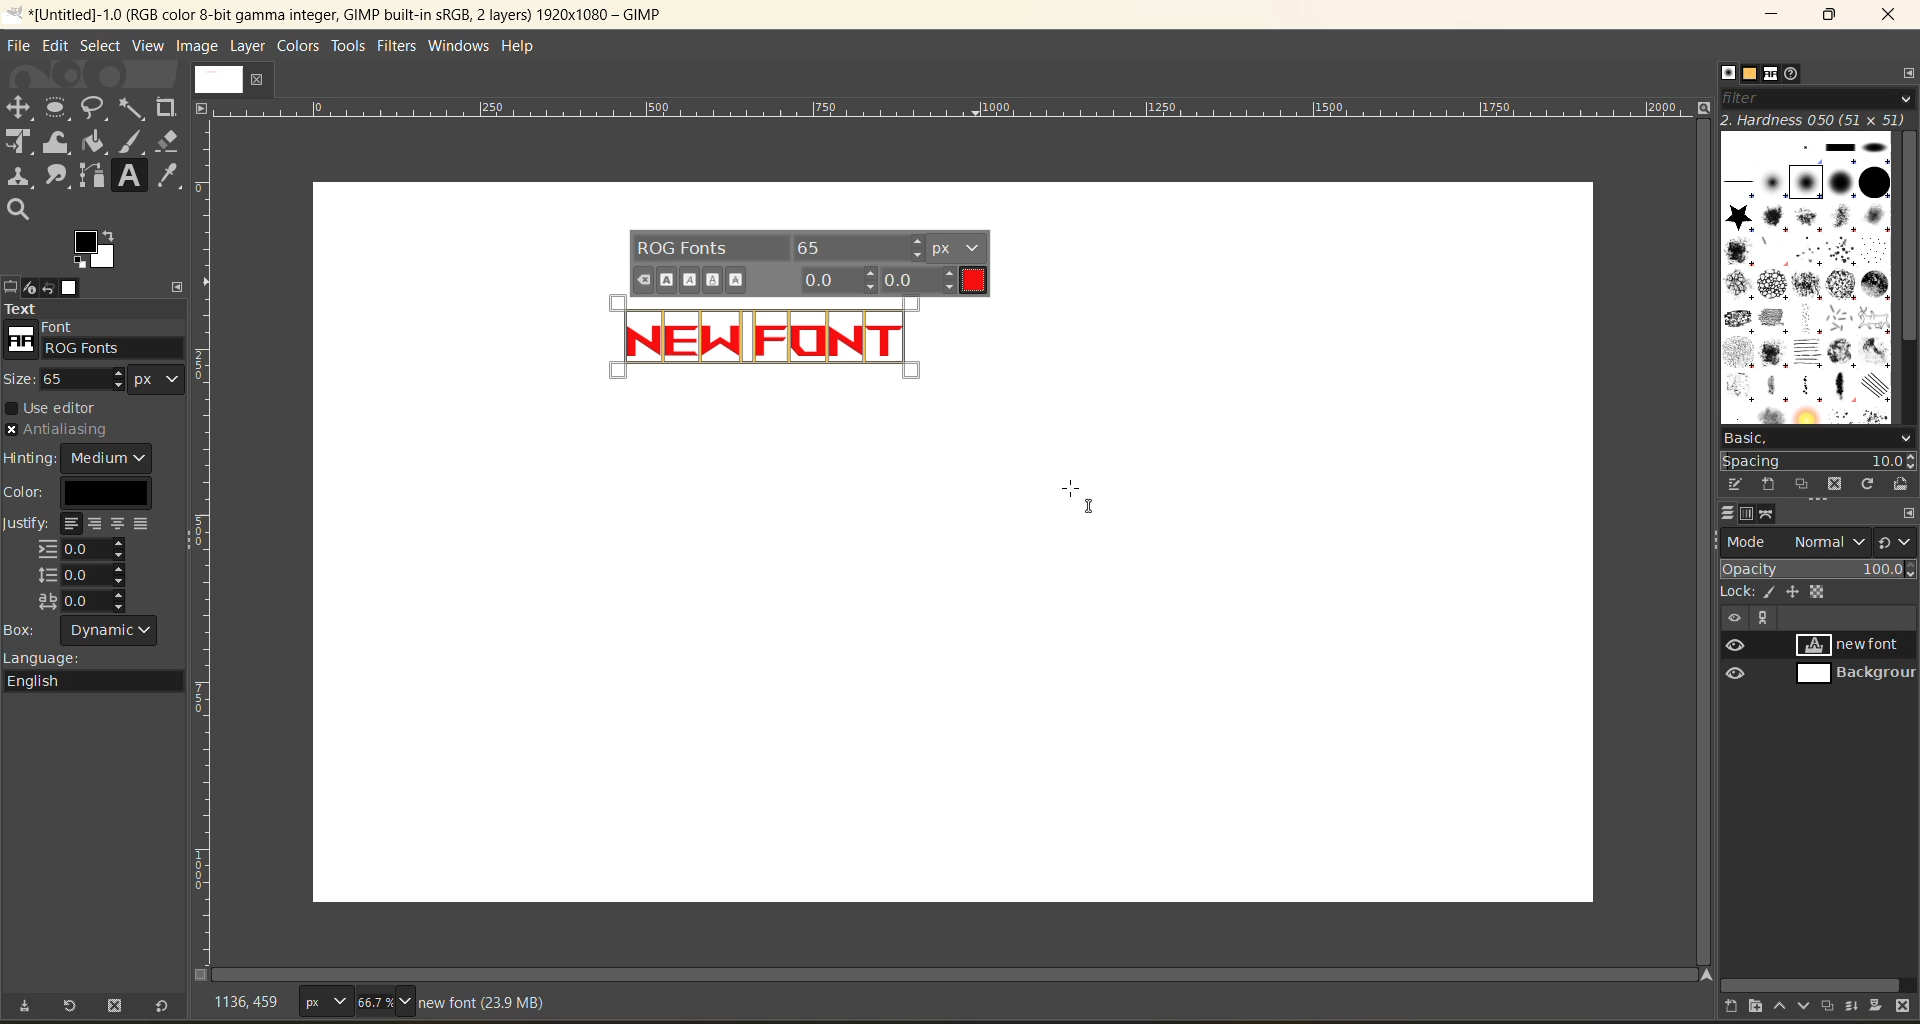  I want to click on text in red, so click(766, 340).